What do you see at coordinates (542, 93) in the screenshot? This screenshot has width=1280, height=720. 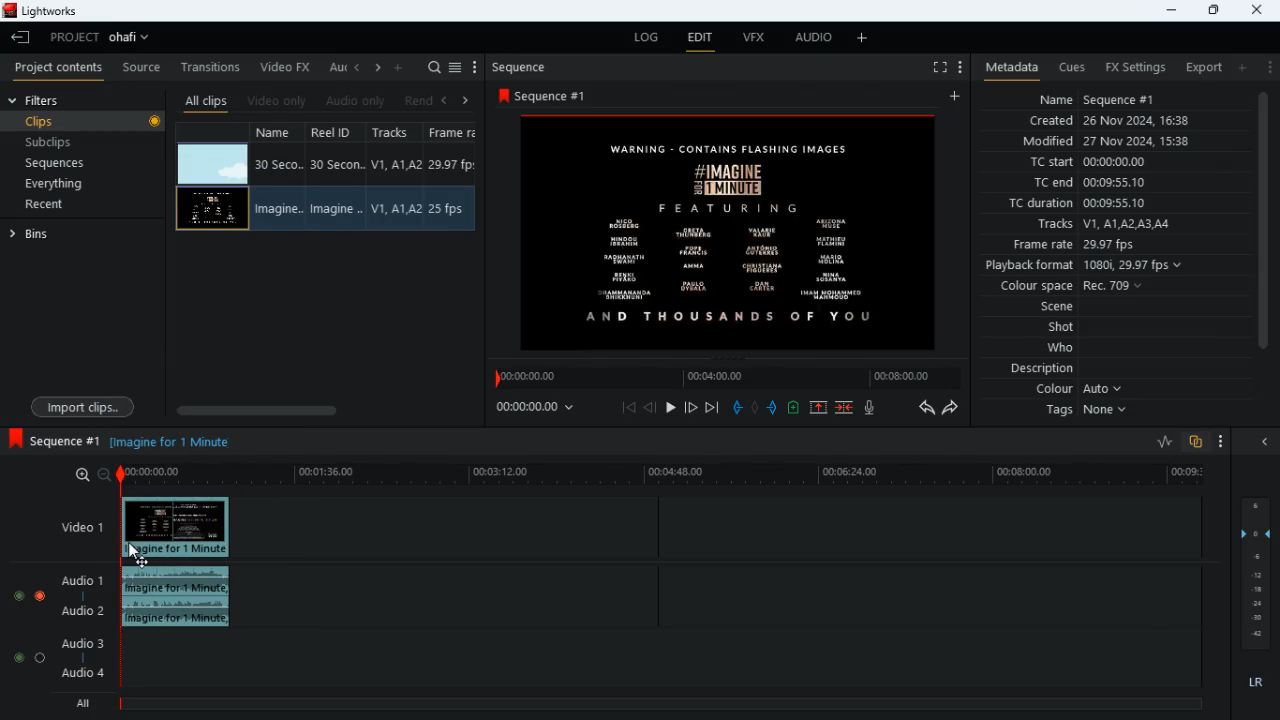 I see `sequence` at bounding box center [542, 93].